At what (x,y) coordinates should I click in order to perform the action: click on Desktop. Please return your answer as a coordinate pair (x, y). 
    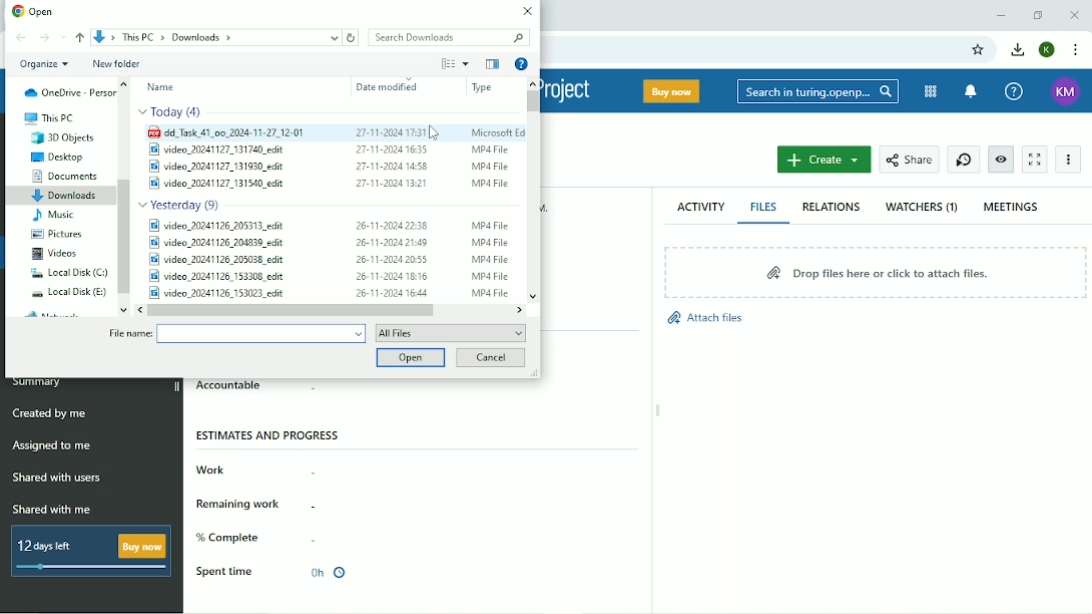
    Looking at the image, I should click on (60, 157).